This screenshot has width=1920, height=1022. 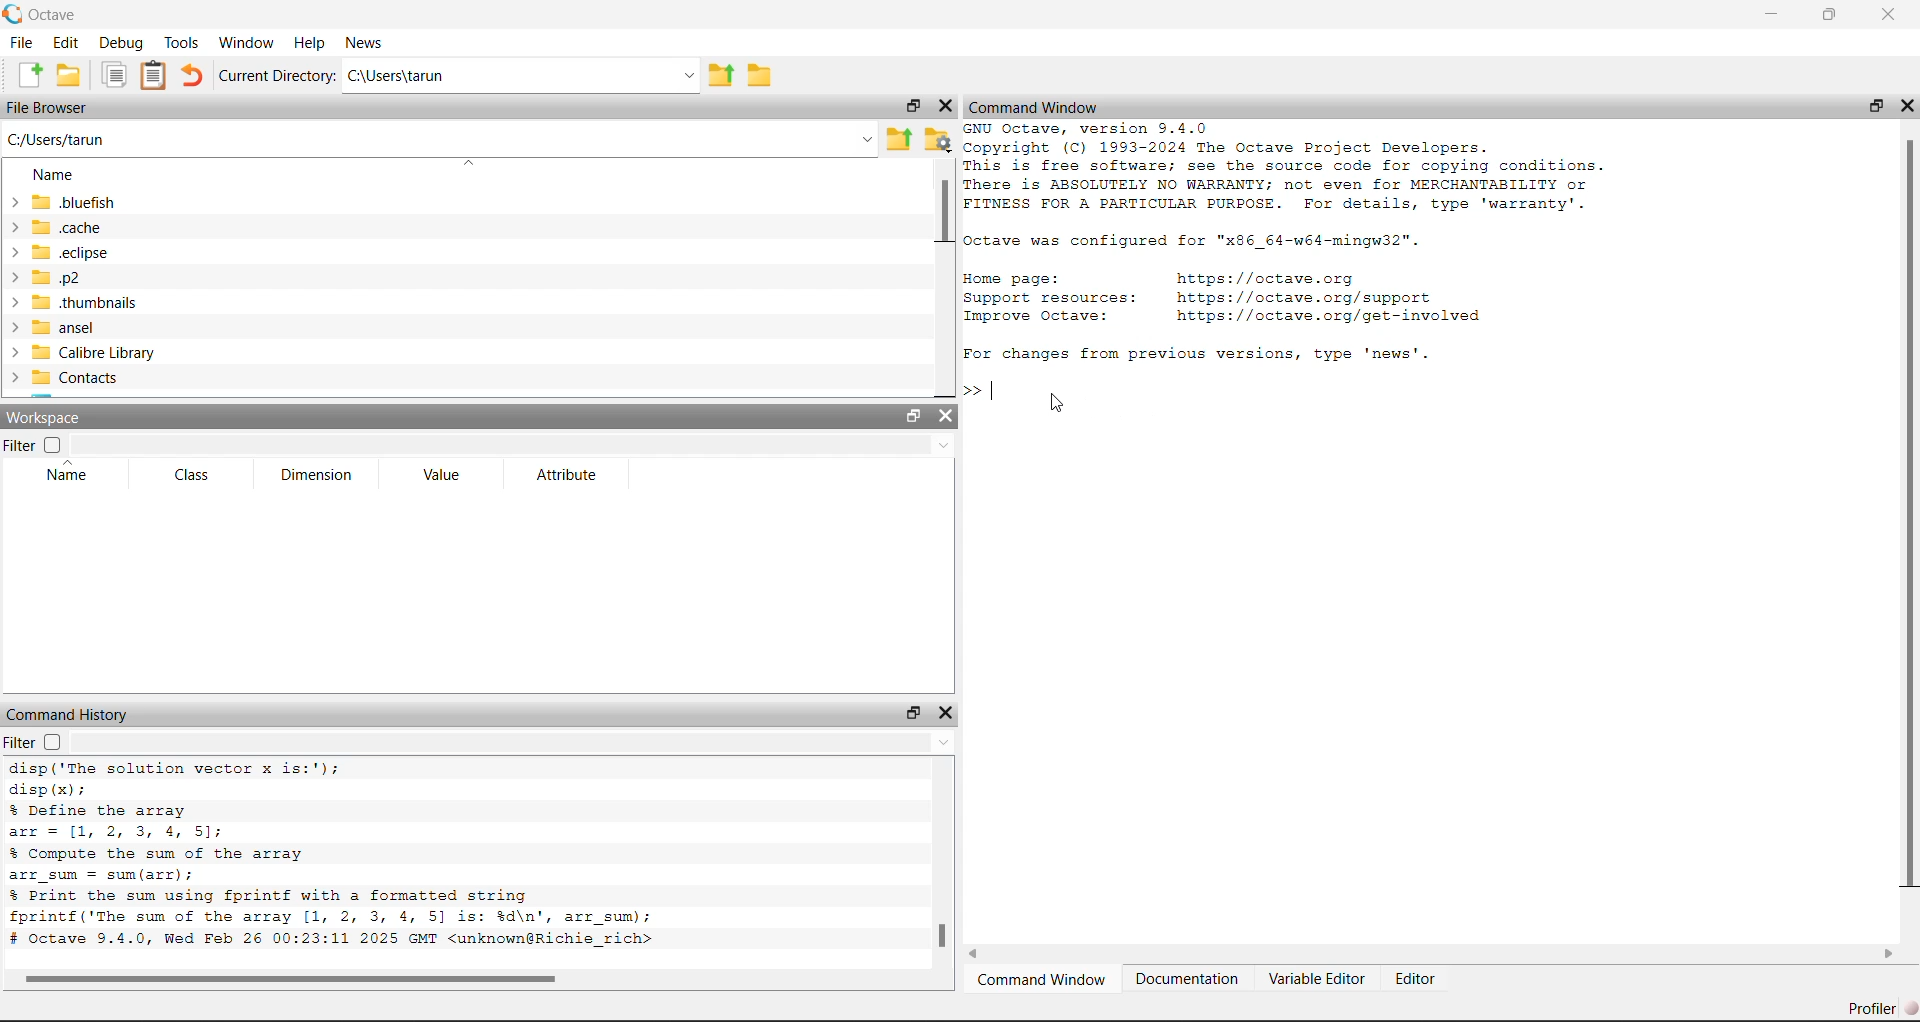 What do you see at coordinates (1905, 106) in the screenshot?
I see `Close` at bounding box center [1905, 106].